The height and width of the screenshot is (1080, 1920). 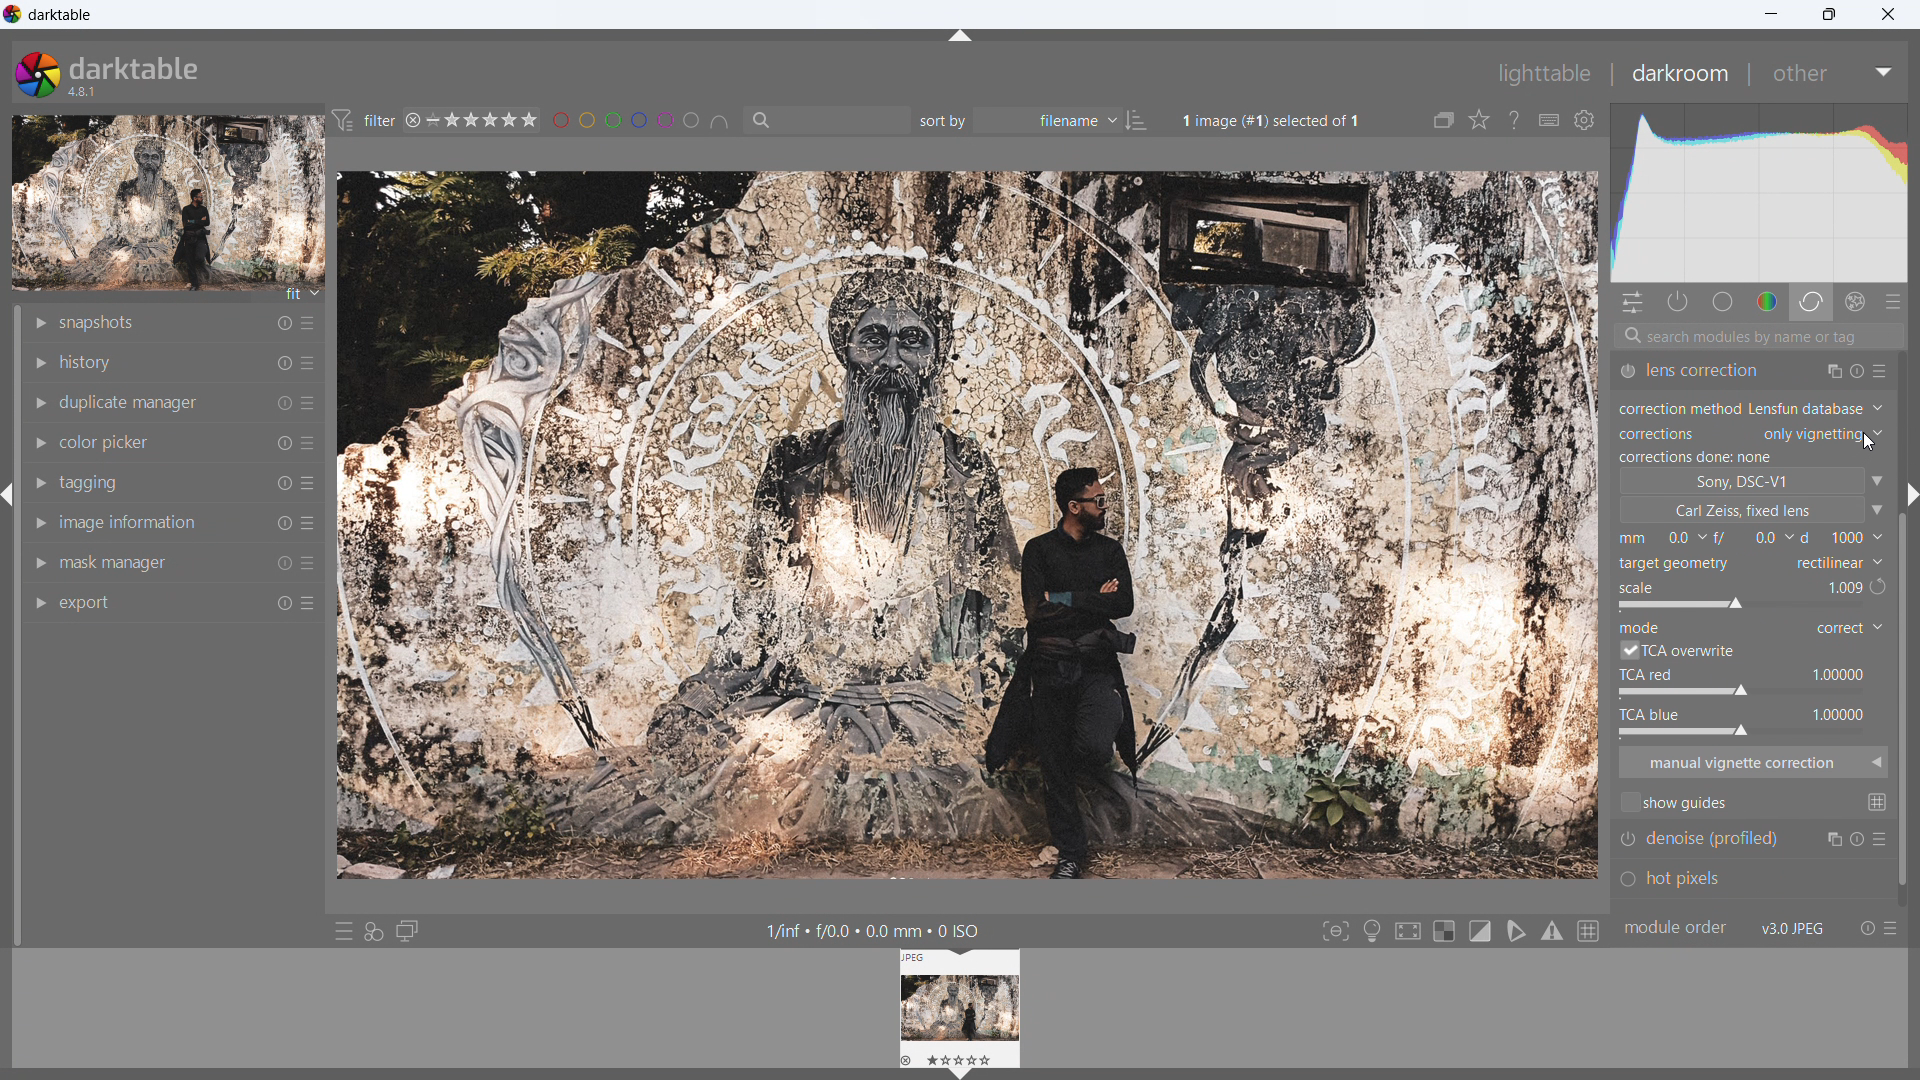 What do you see at coordinates (1751, 410) in the screenshot?
I see `correction method` at bounding box center [1751, 410].